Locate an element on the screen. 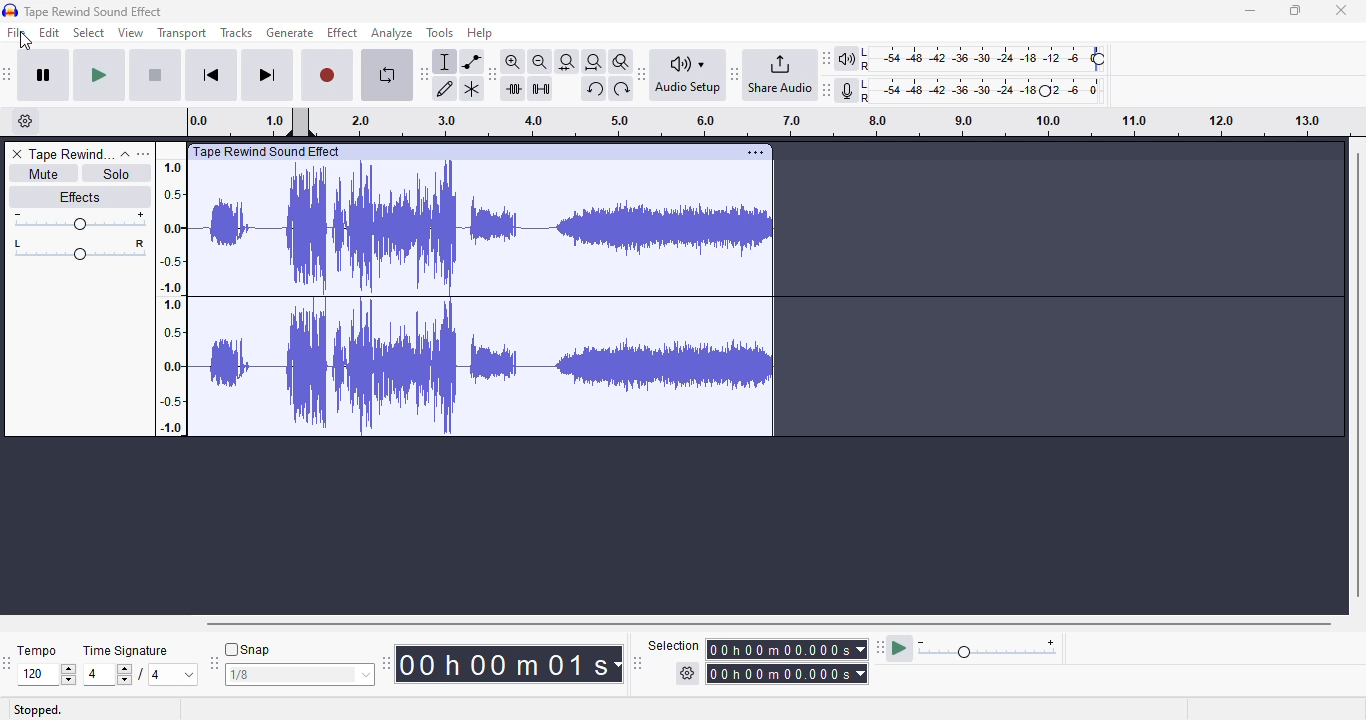 The width and height of the screenshot is (1366, 720). audacity tools toolbar is located at coordinates (425, 74).